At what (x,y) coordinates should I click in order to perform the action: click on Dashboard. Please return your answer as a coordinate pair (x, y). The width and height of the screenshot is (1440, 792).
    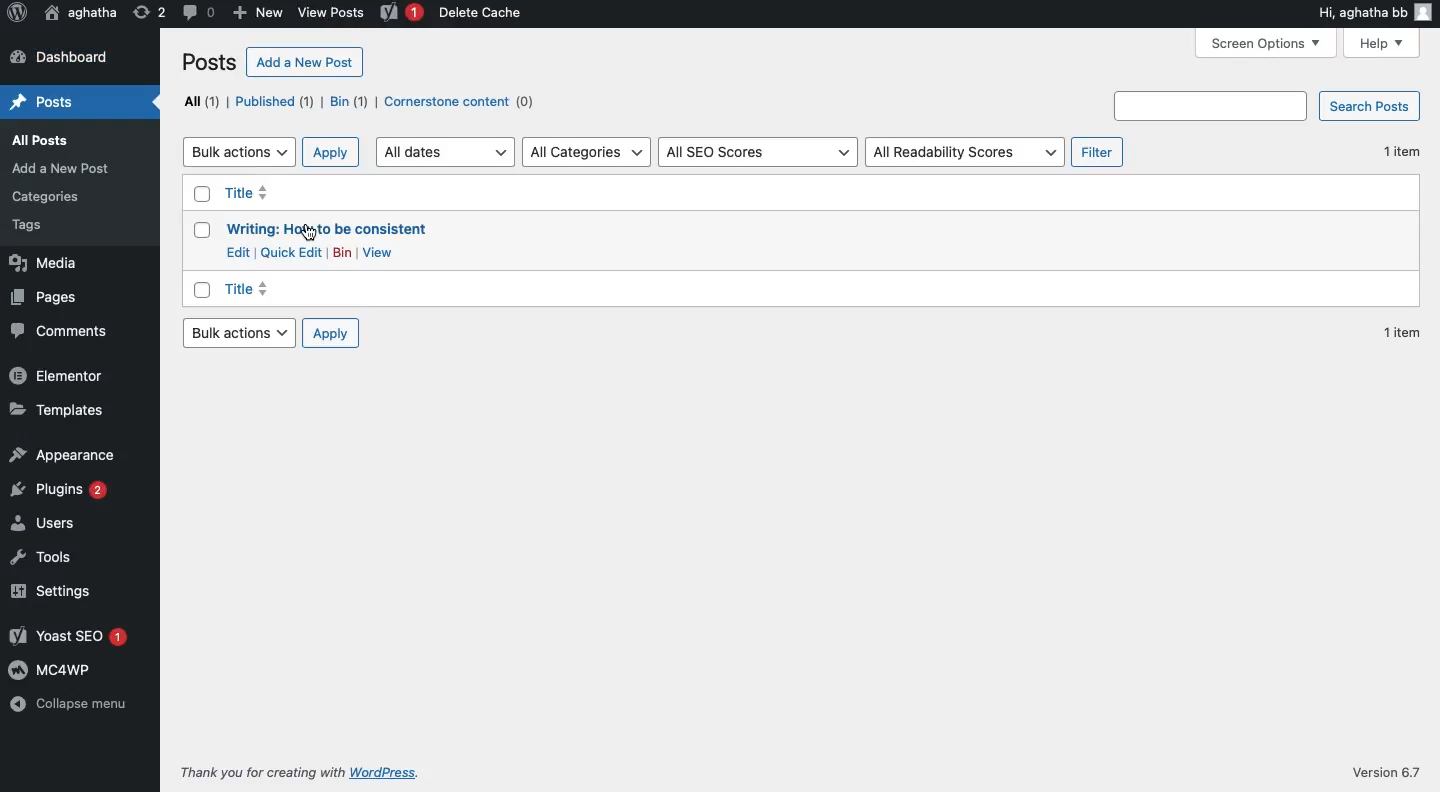
    Looking at the image, I should click on (65, 58).